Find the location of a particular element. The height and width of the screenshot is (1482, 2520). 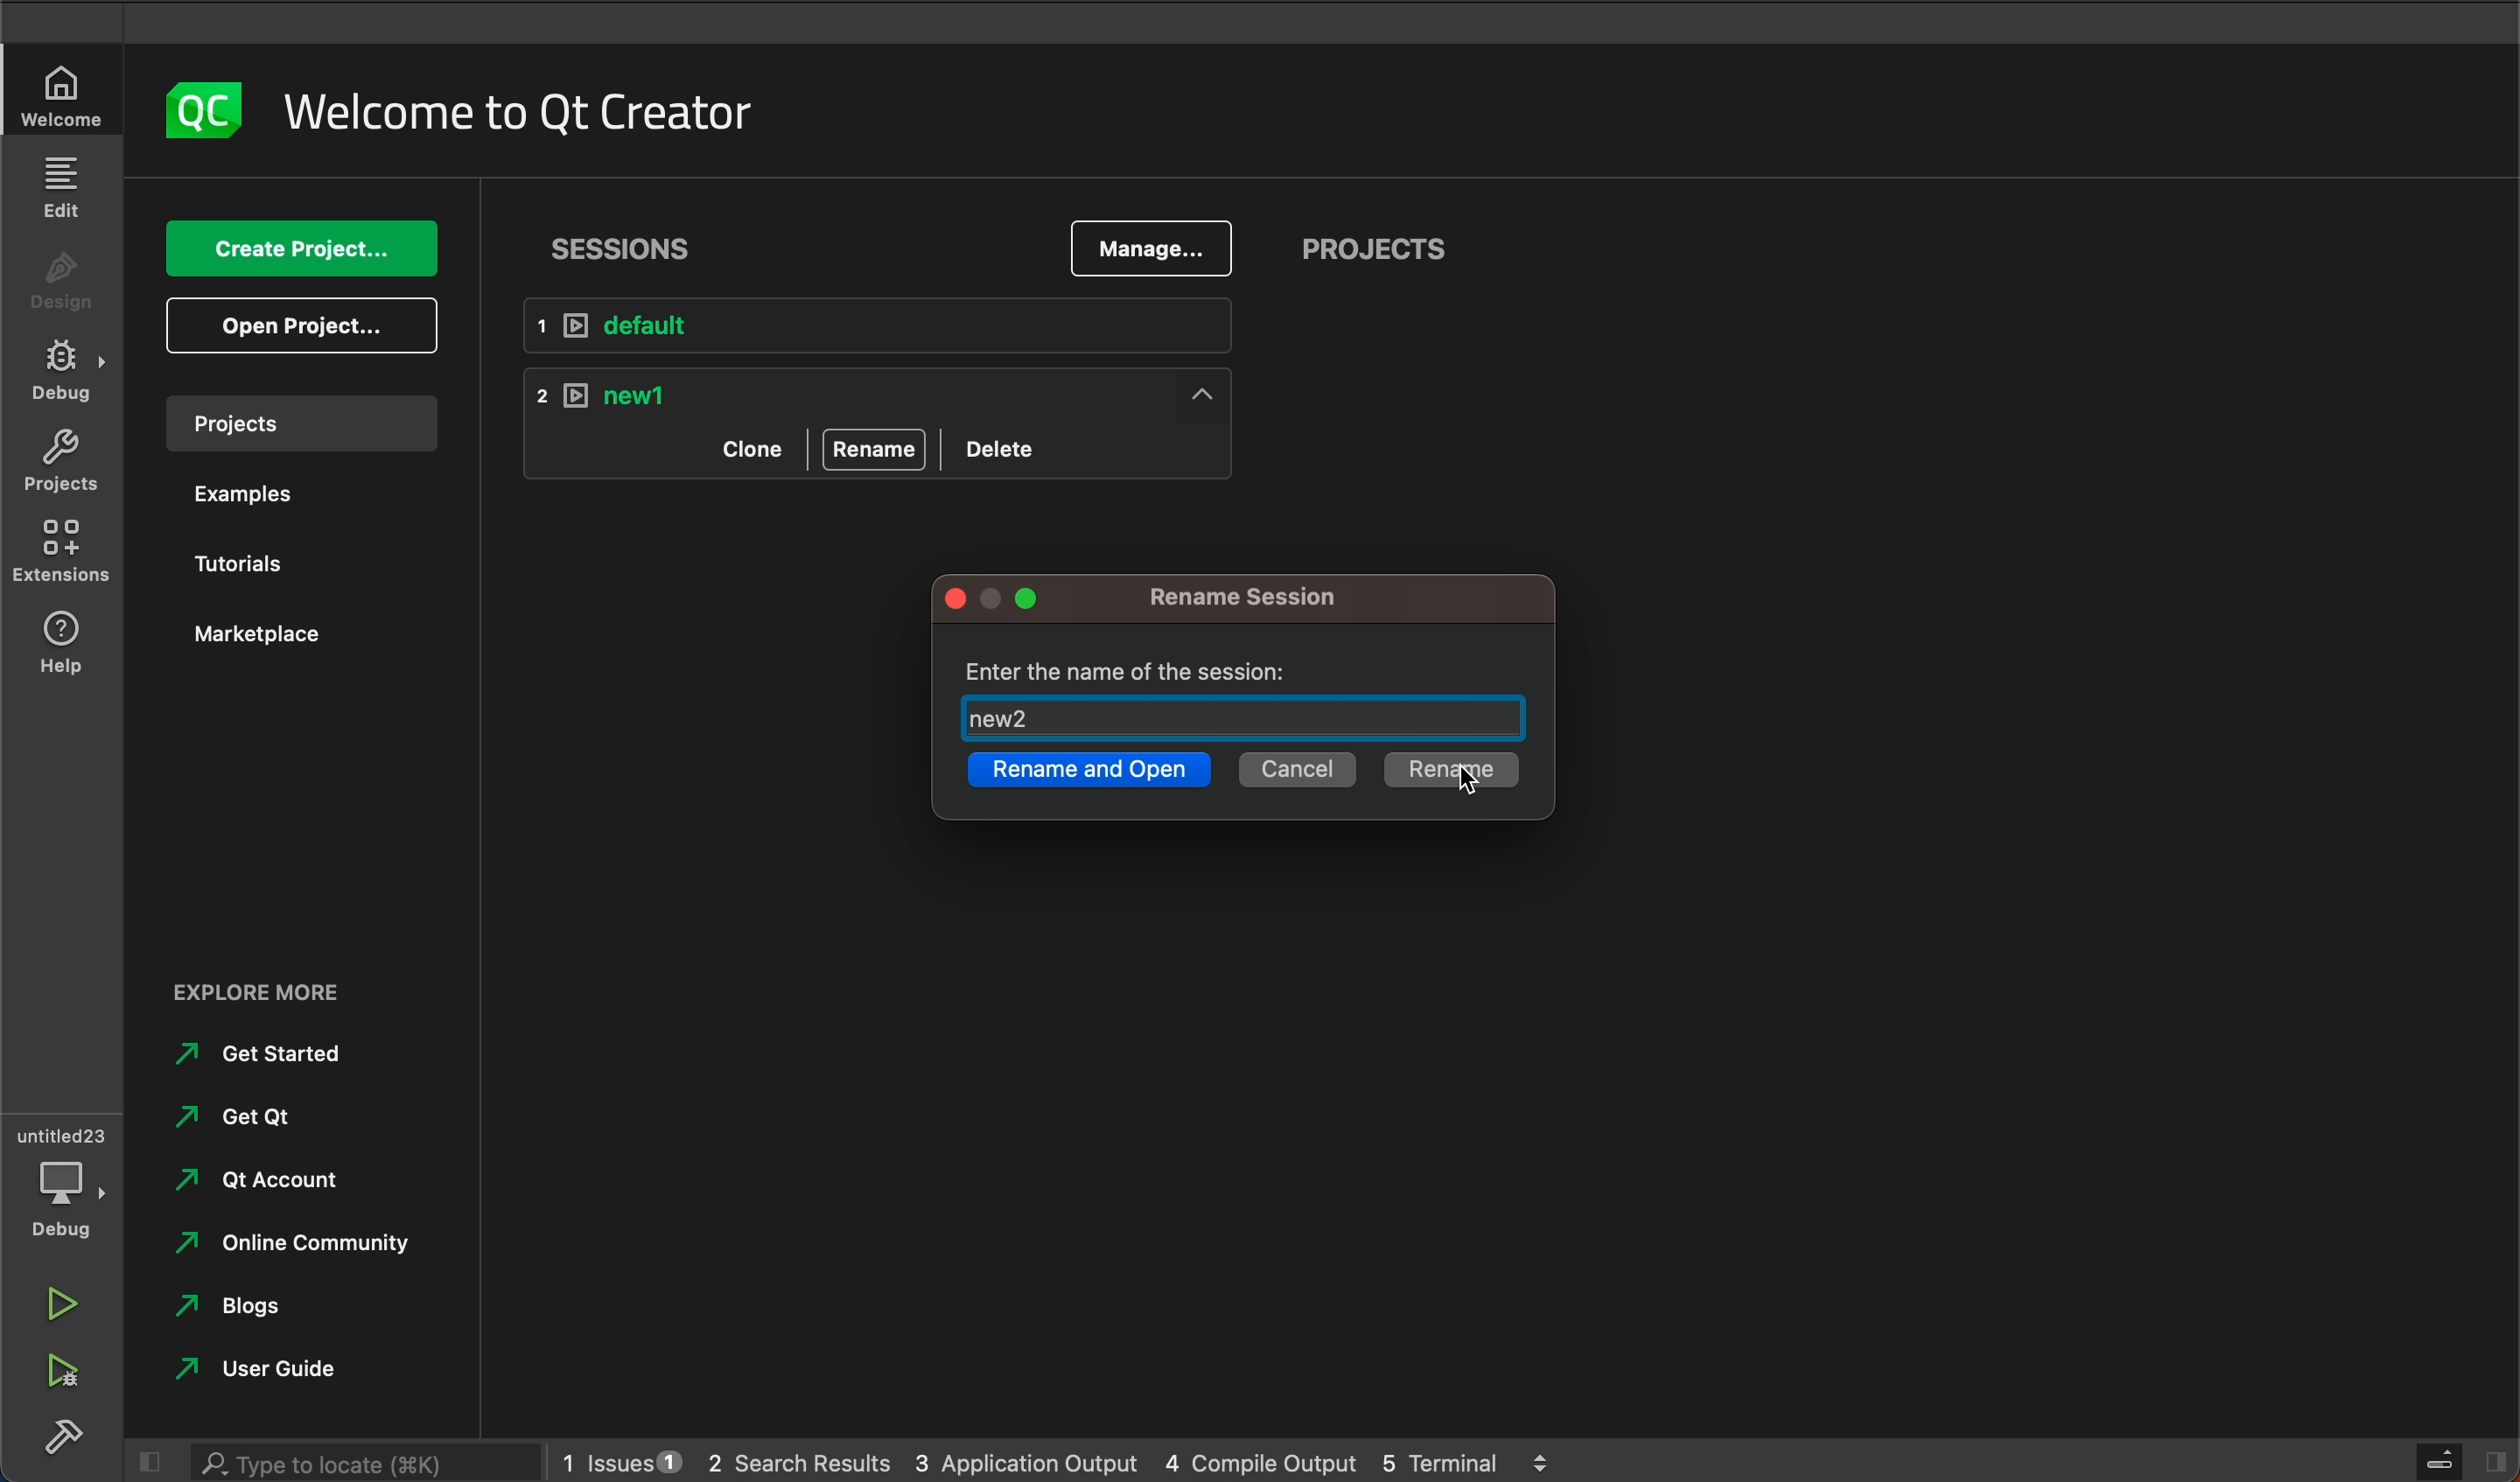

search is located at coordinates (360, 1464).